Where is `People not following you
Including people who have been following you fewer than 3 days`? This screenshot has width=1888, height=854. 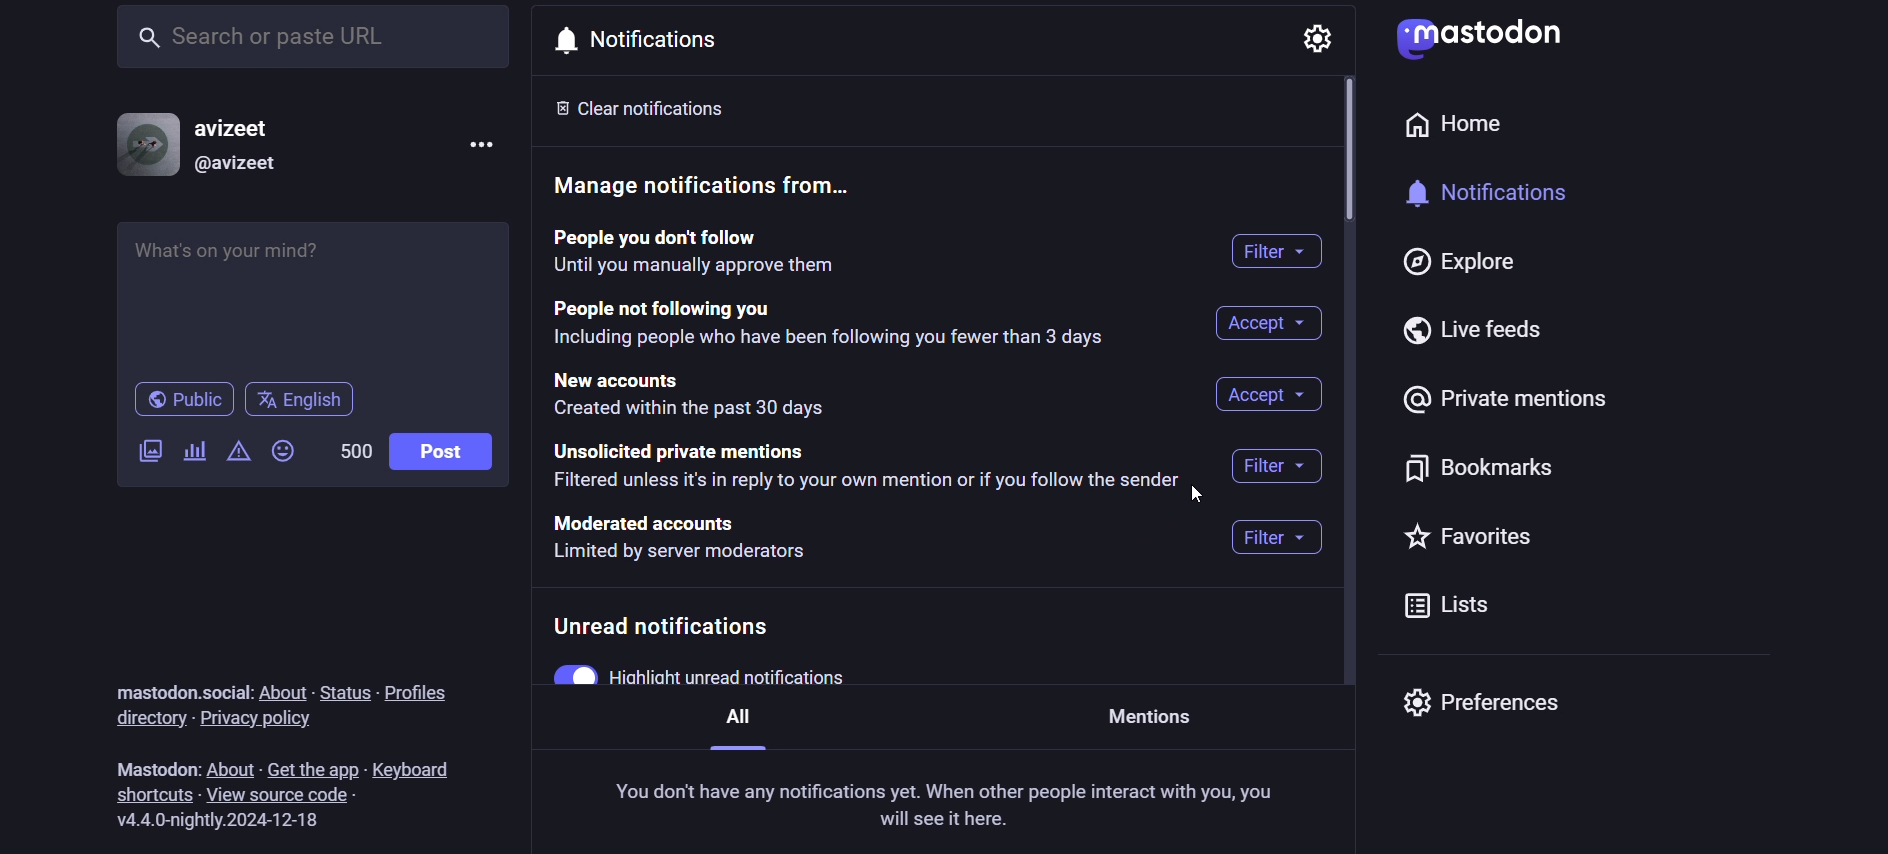
People not following you
Including people who have been following you fewer than 3 days is located at coordinates (825, 325).